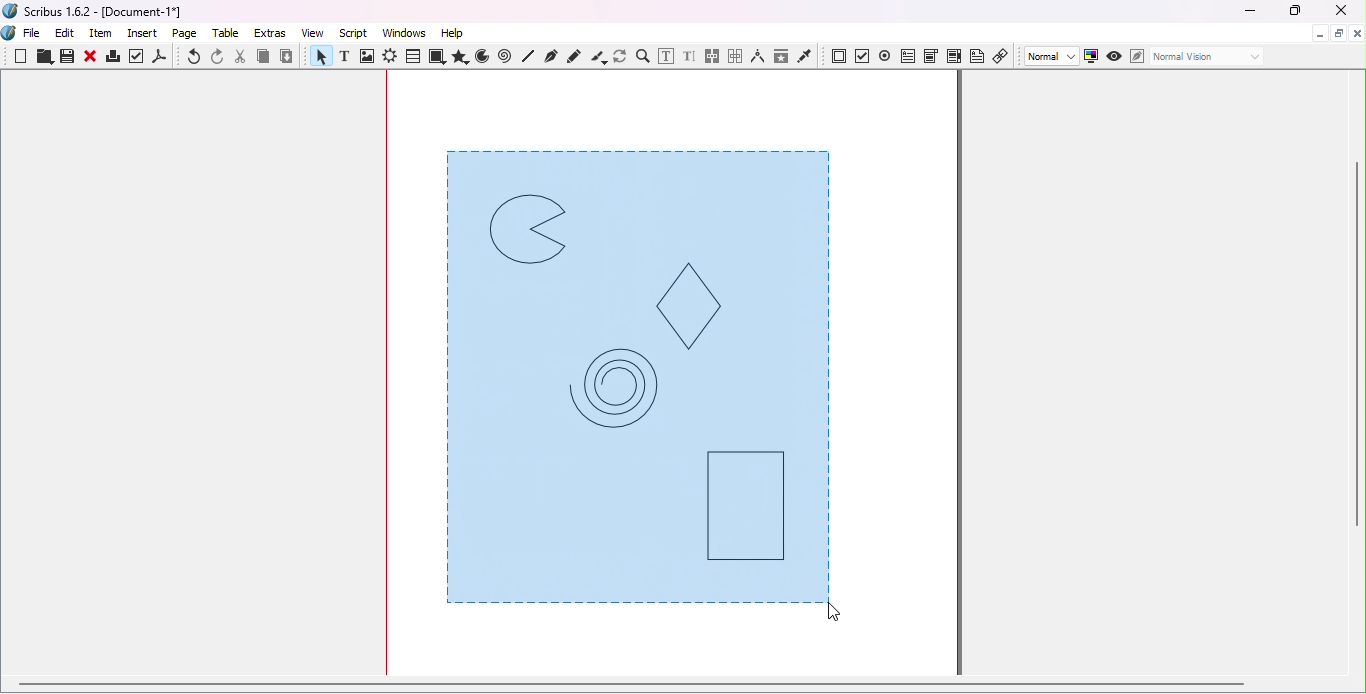 This screenshot has width=1366, height=694. What do you see at coordinates (1136, 55) in the screenshot?
I see `Edit in Preview mode` at bounding box center [1136, 55].